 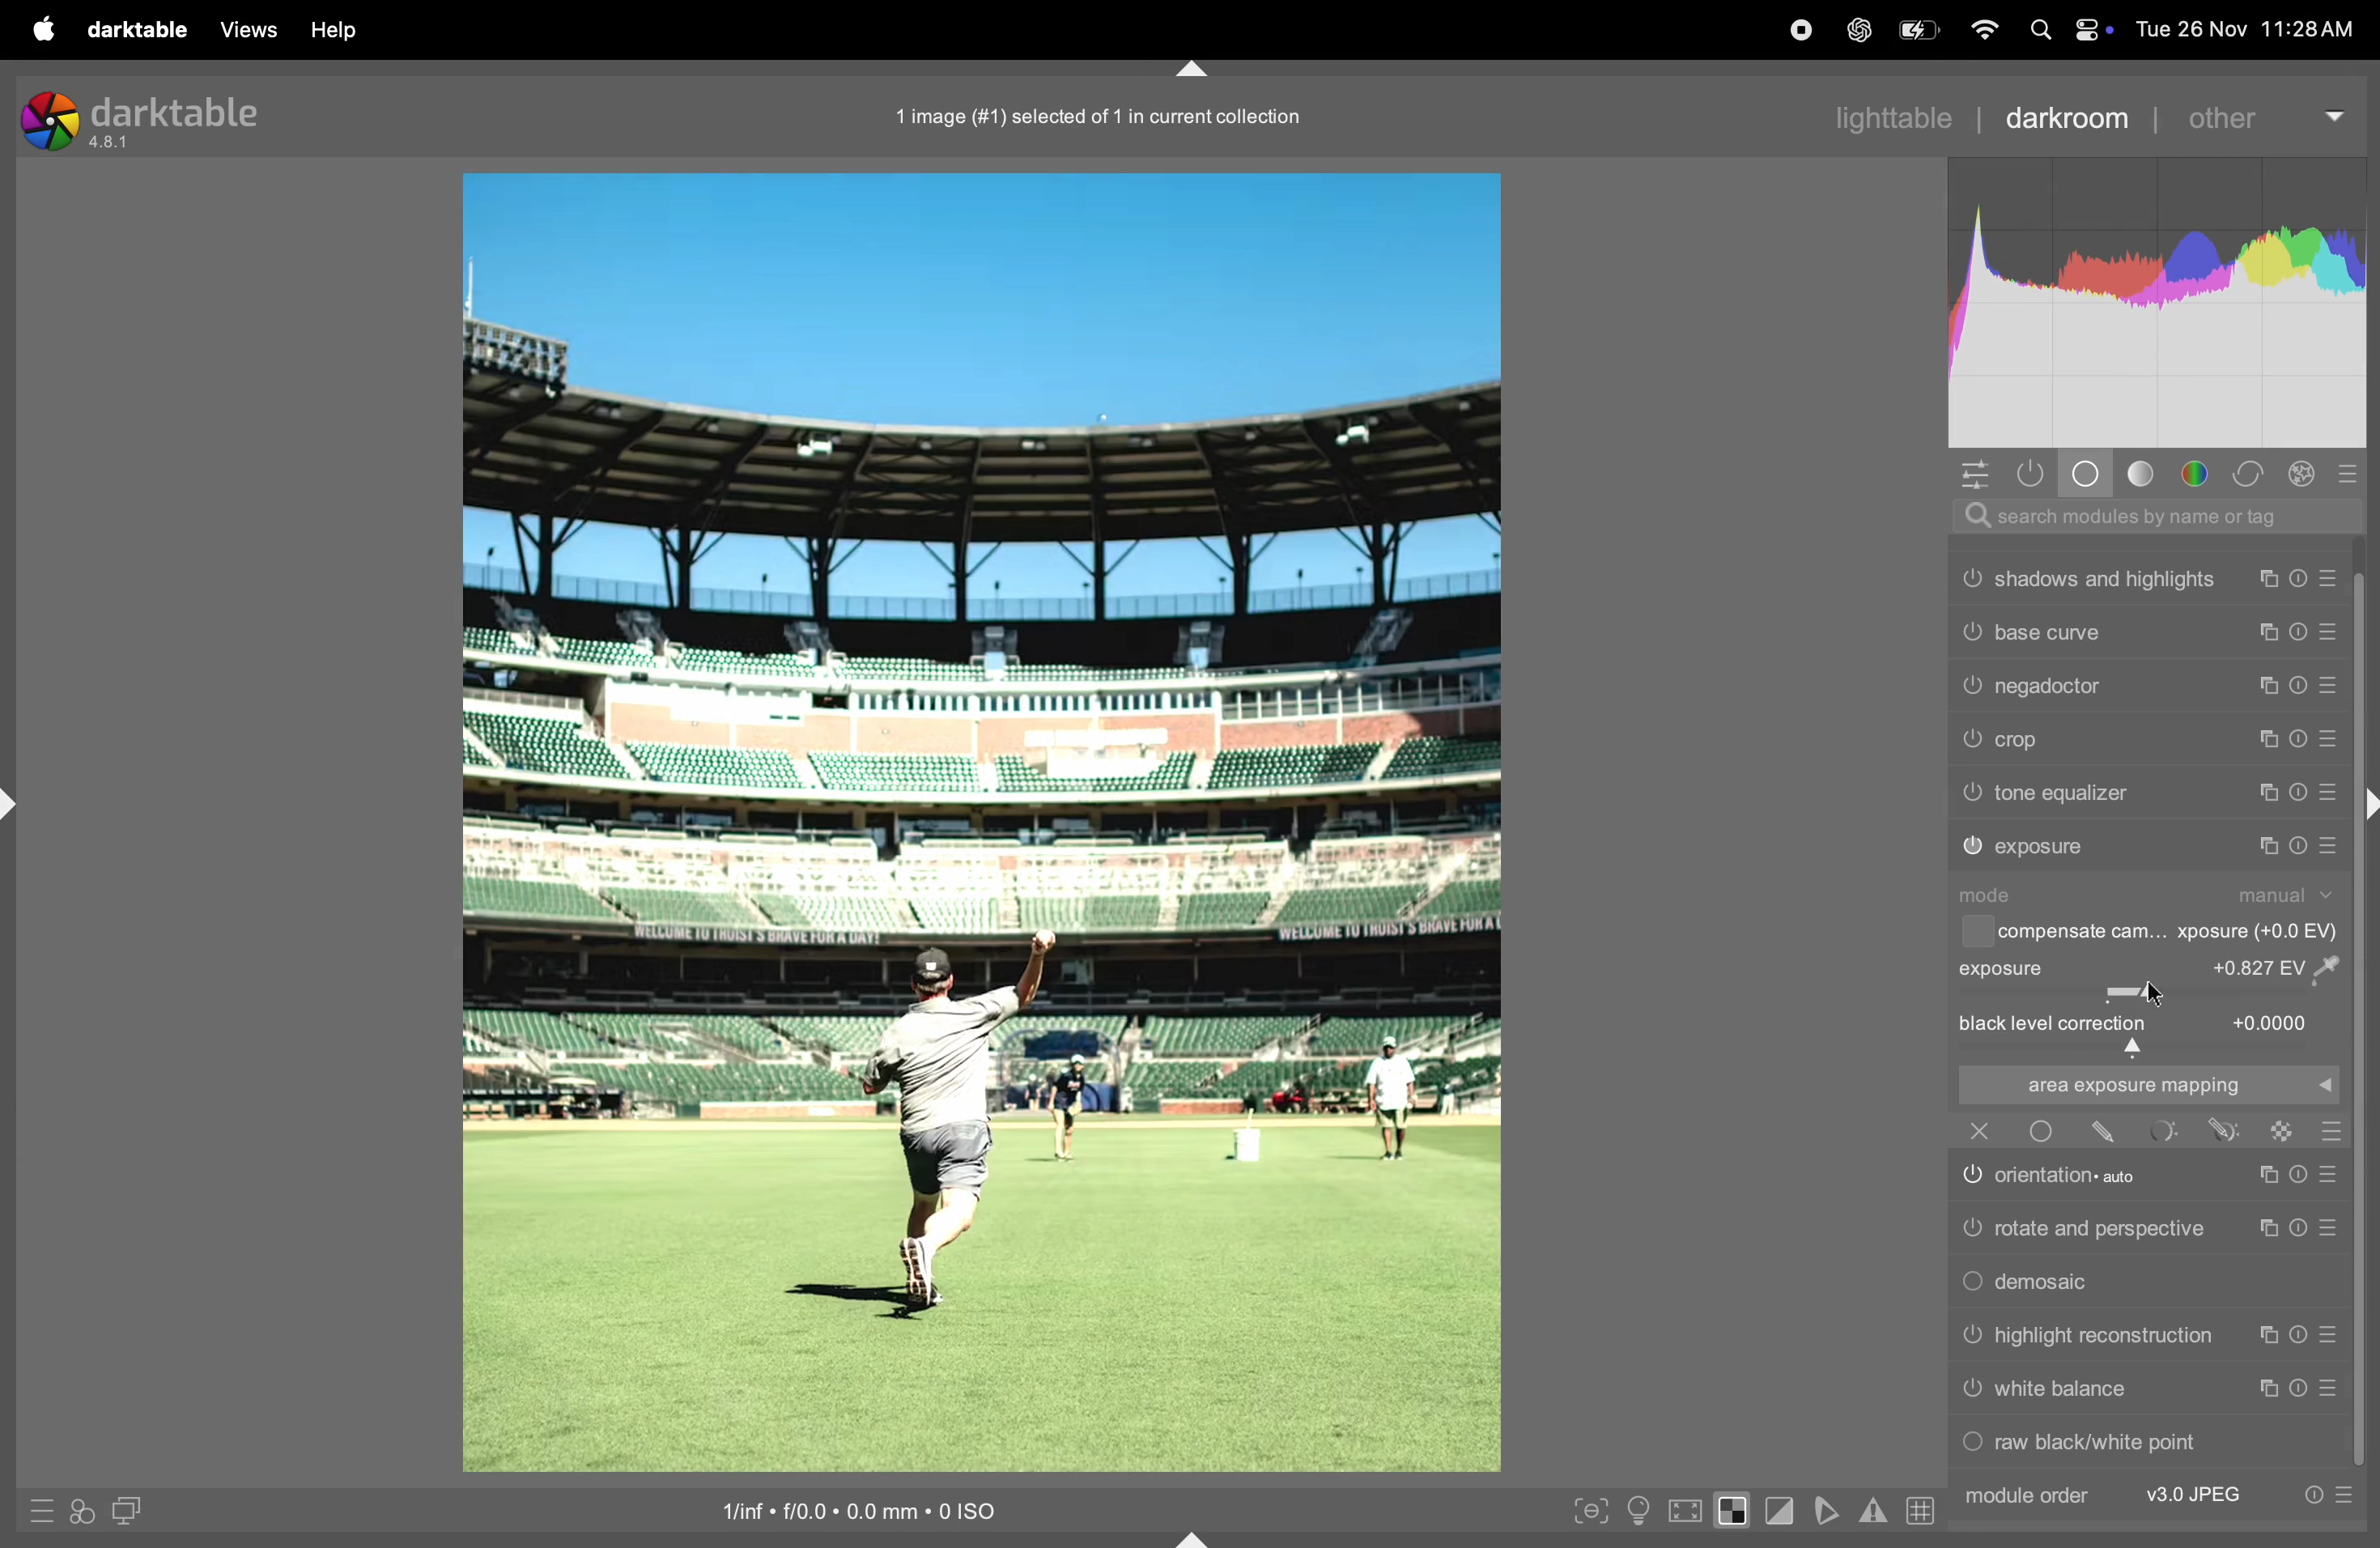 I want to click on Presets , so click(x=2328, y=794).